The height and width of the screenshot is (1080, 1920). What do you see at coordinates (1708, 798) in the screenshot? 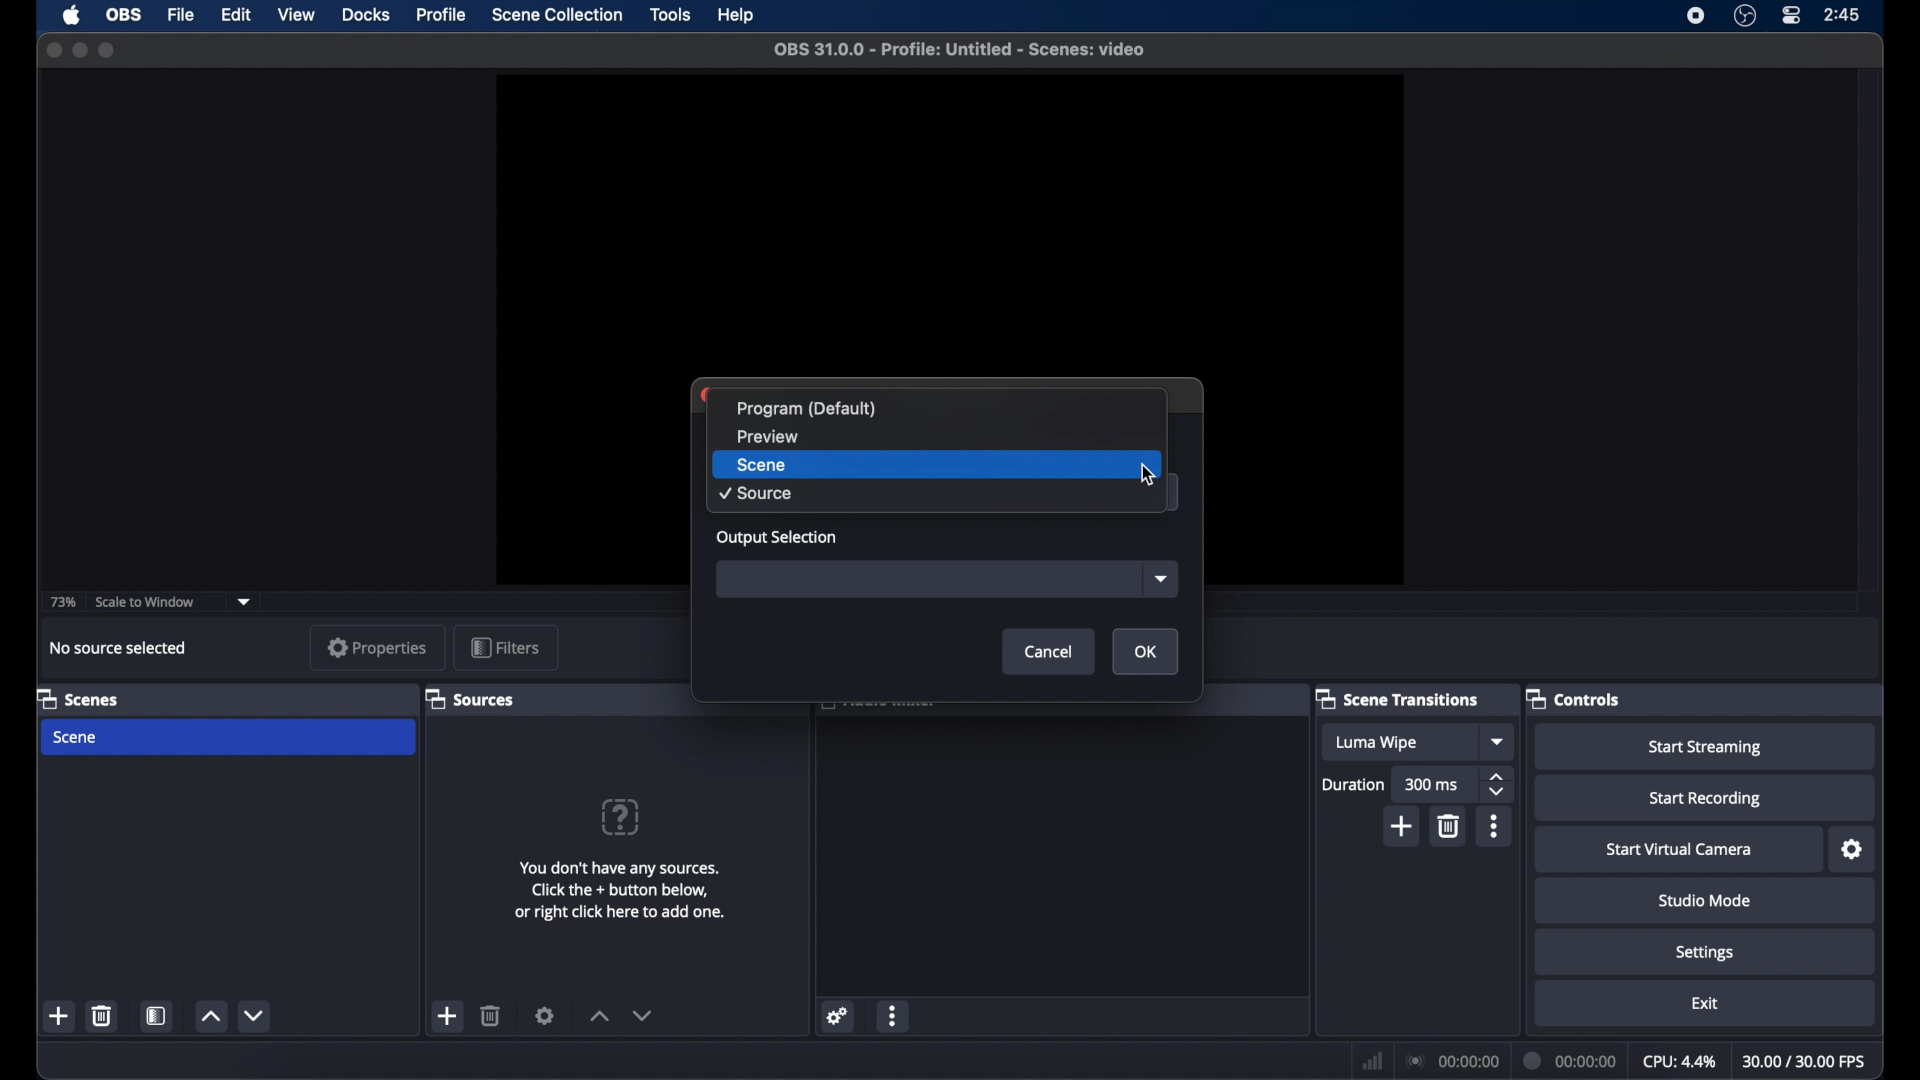
I see `start recording` at bounding box center [1708, 798].